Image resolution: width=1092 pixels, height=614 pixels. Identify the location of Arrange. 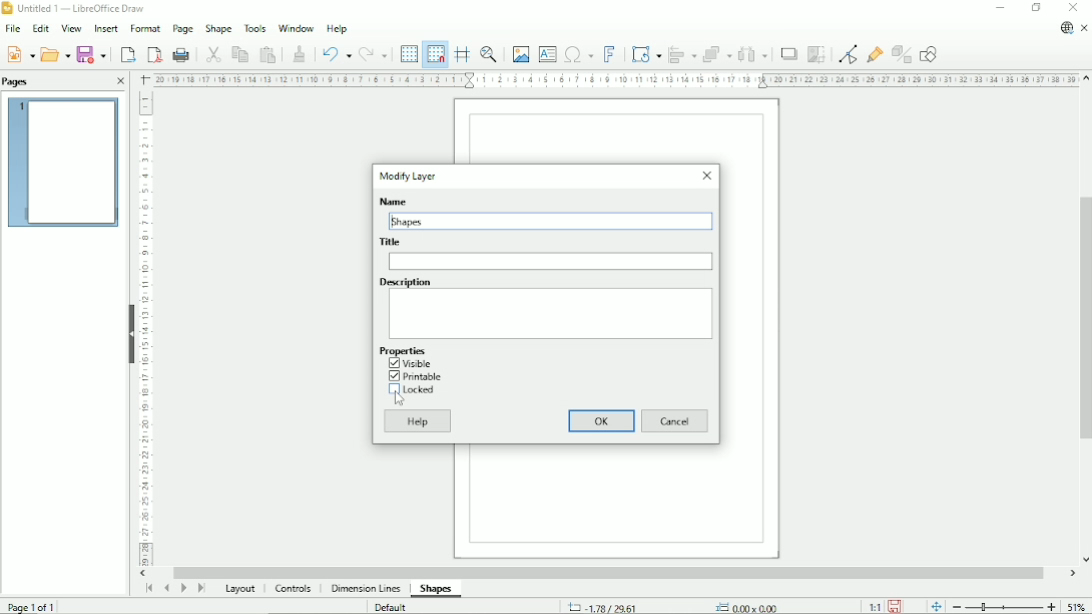
(718, 54).